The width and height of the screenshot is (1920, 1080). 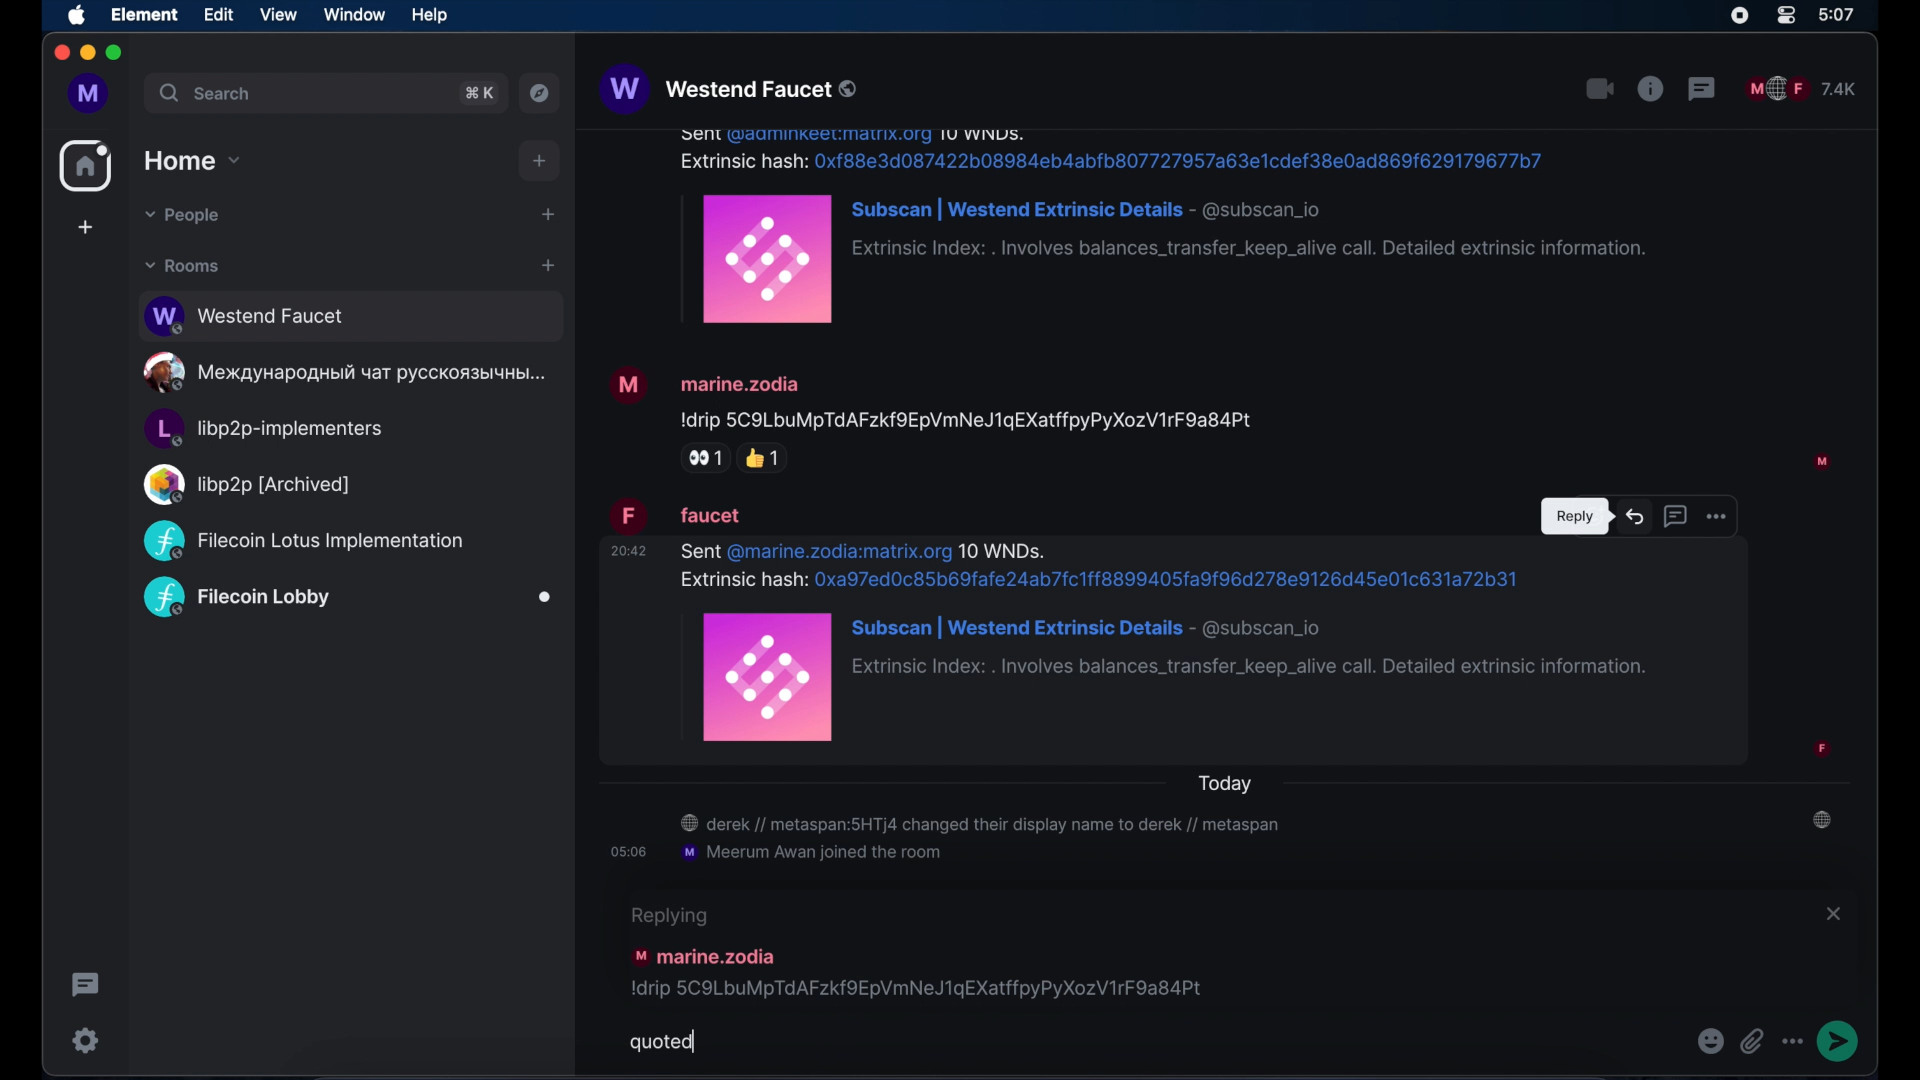 I want to click on people dropdown, so click(x=183, y=216).